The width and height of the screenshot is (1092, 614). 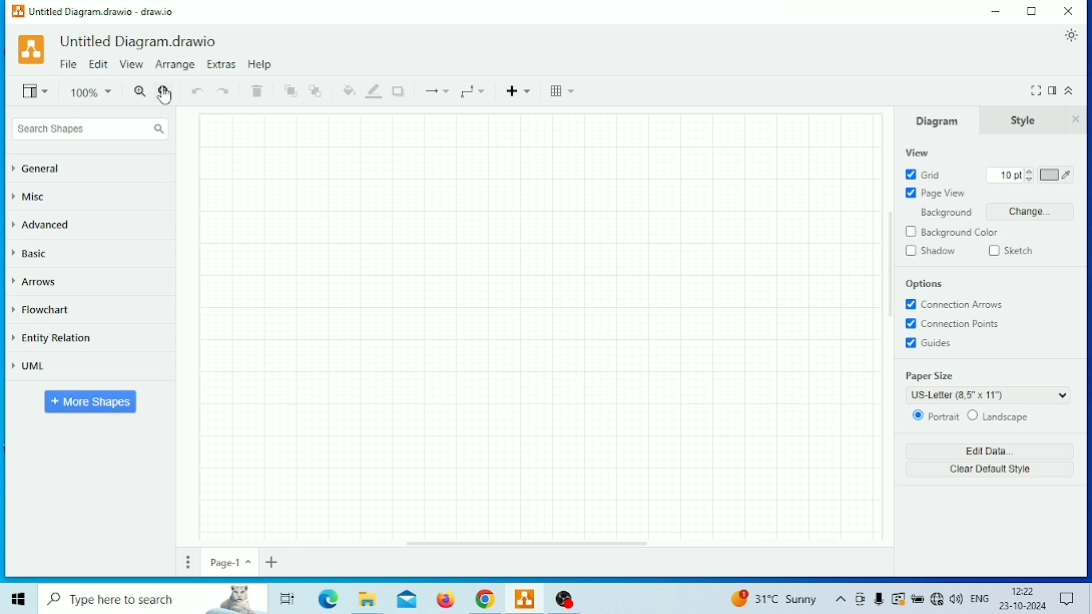 What do you see at coordinates (773, 597) in the screenshot?
I see `Temperature ` at bounding box center [773, 597].